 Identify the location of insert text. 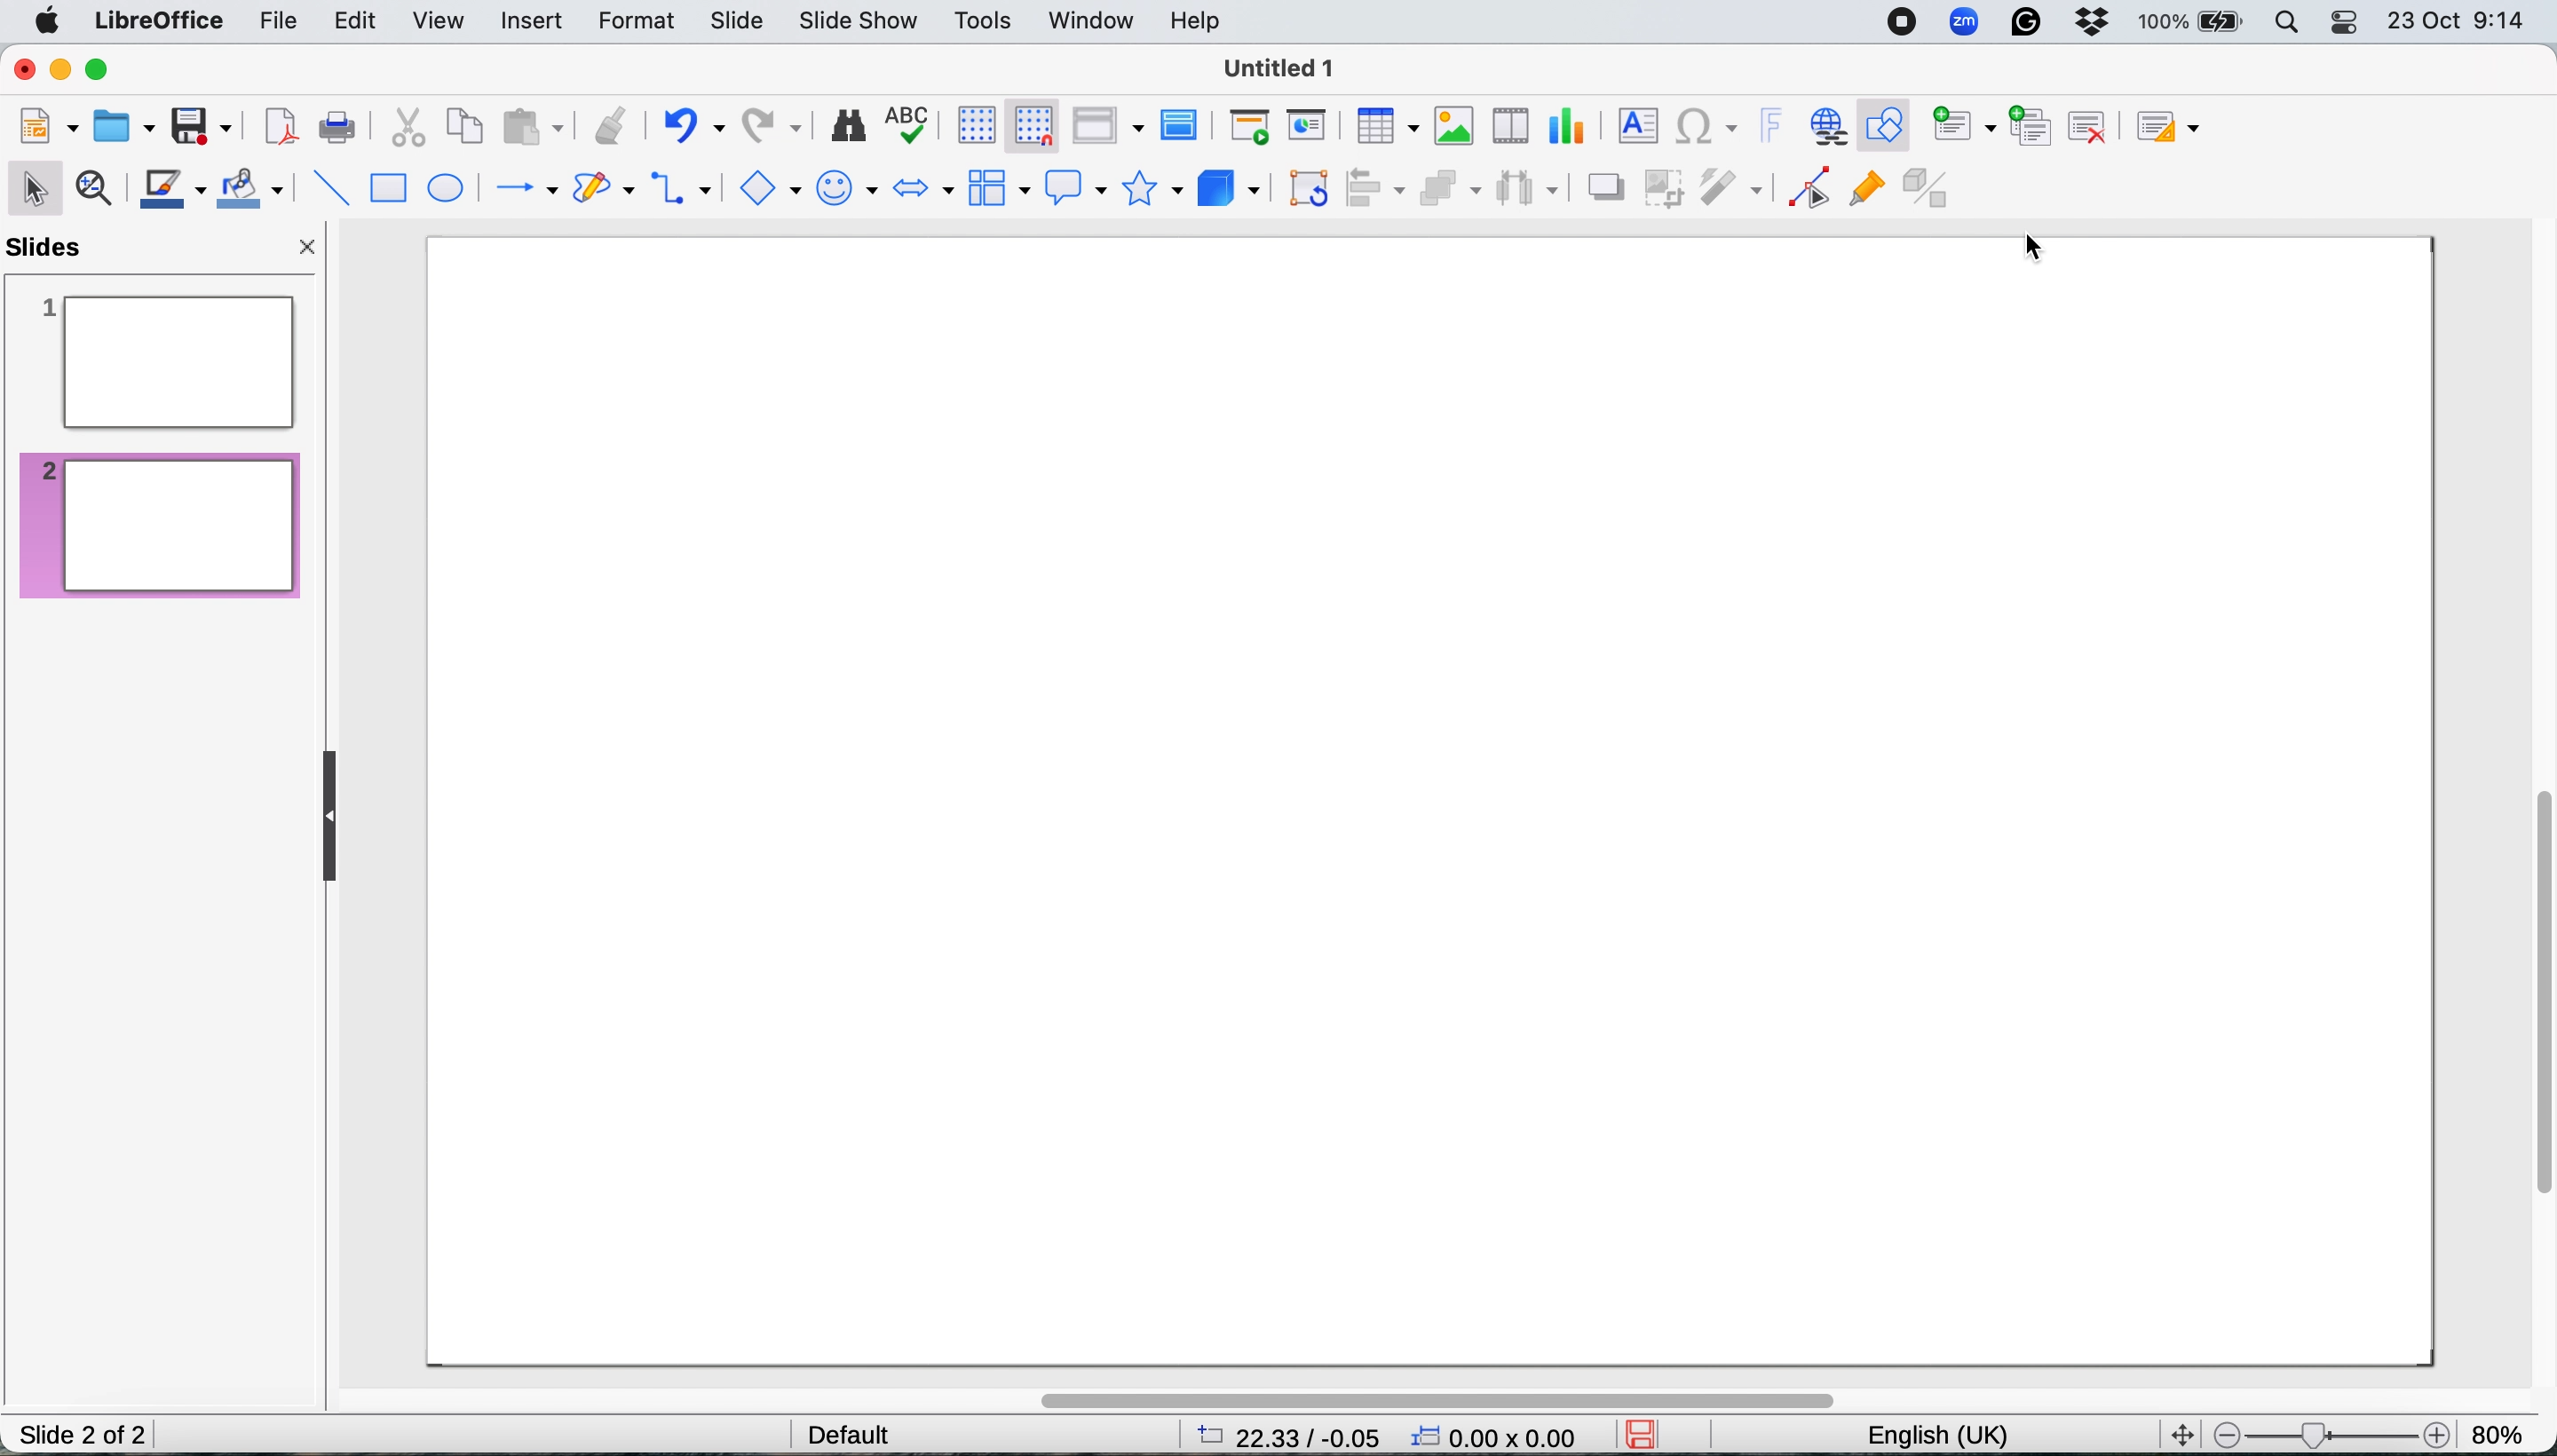
(1635, 128).